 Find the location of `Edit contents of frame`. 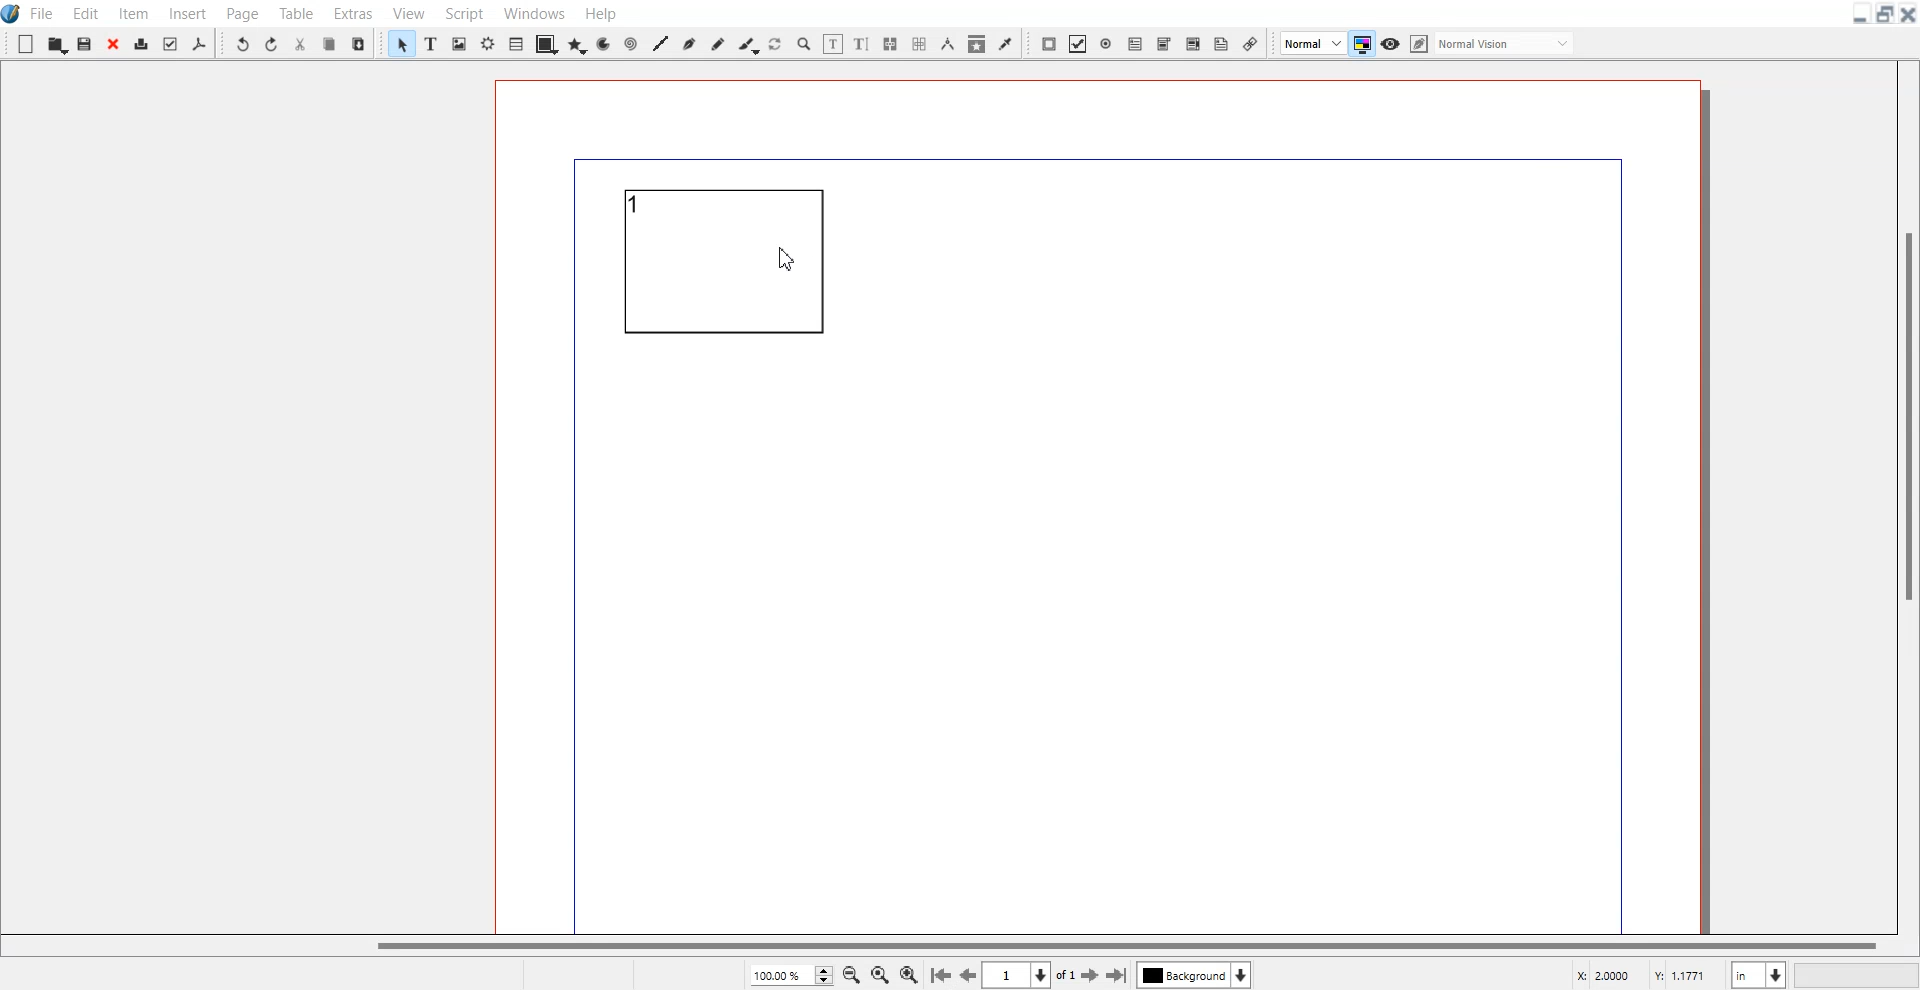

Edit contents of frame is located at coordinates (834, 44).